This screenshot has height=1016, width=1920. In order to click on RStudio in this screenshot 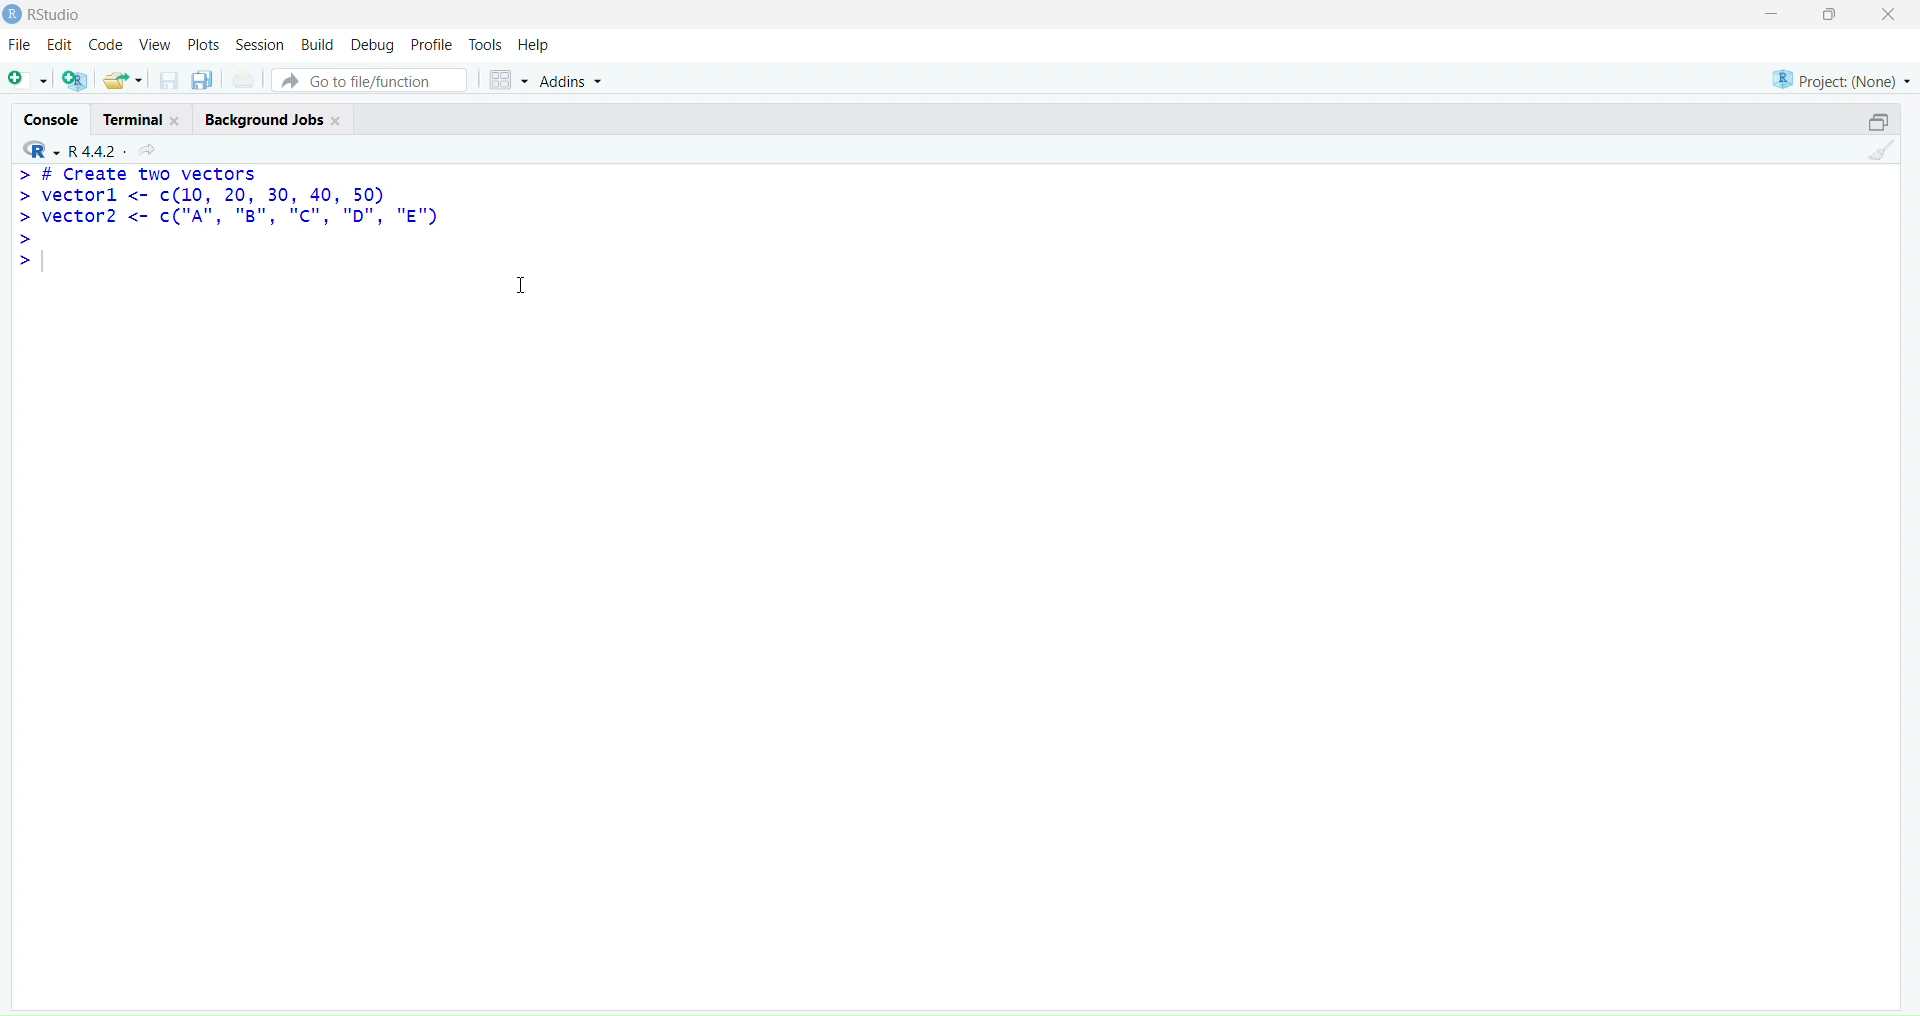, I will do `click(55, 15)`.